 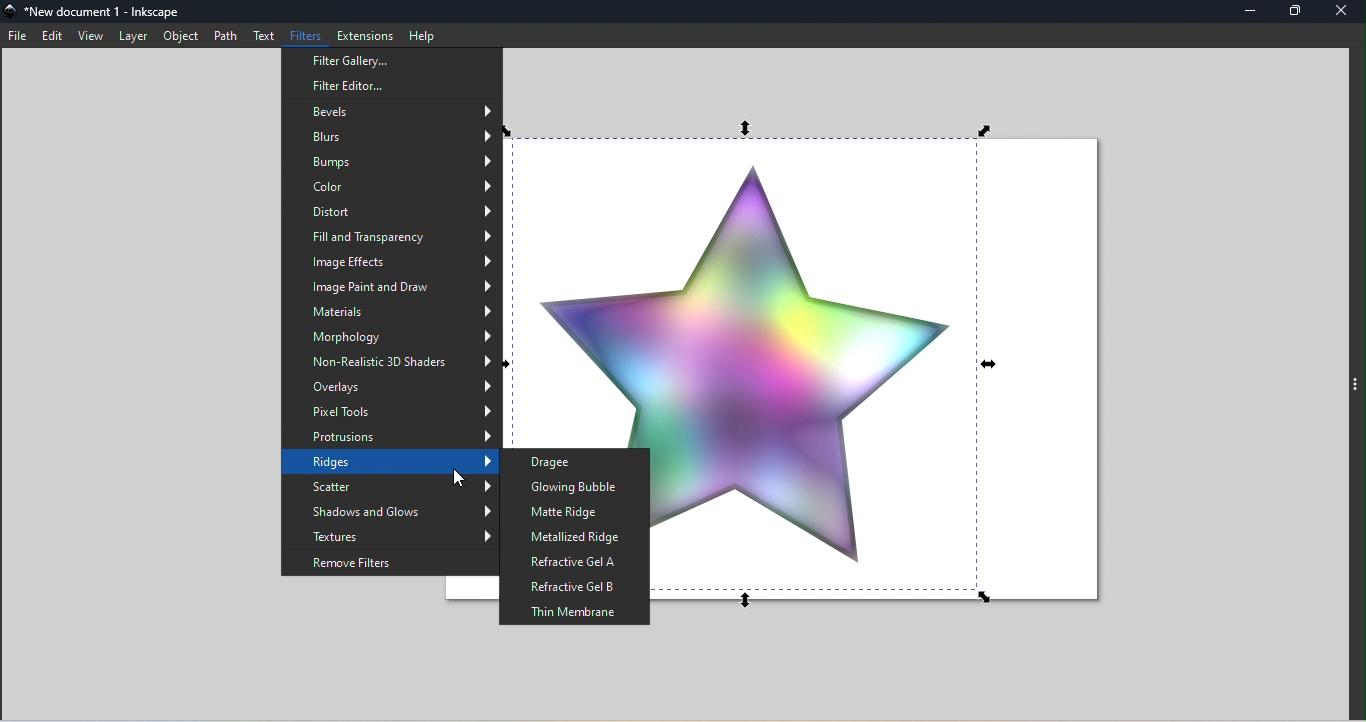 What do you see at coordinates (389, 311) in the screenshot?
I see `Materials` at bounding box center [389, 311].